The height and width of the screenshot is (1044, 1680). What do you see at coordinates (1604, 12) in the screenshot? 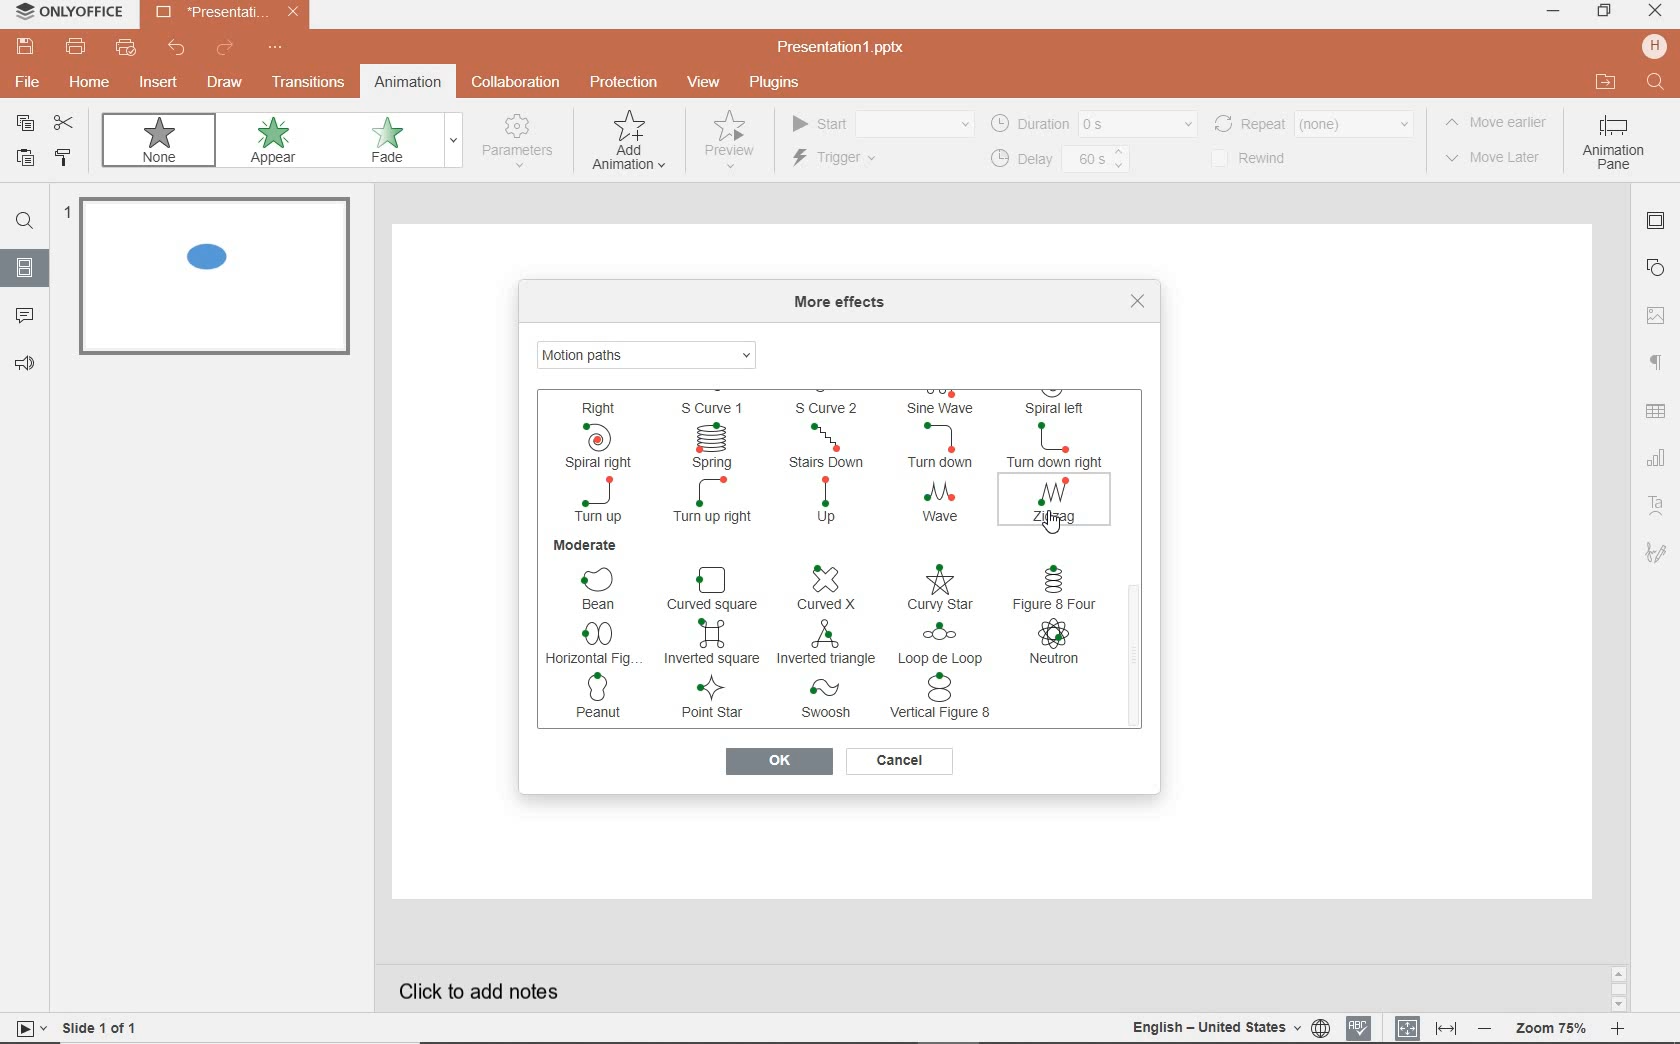
I see `RESTORE` at bounding box center [1604, 12].